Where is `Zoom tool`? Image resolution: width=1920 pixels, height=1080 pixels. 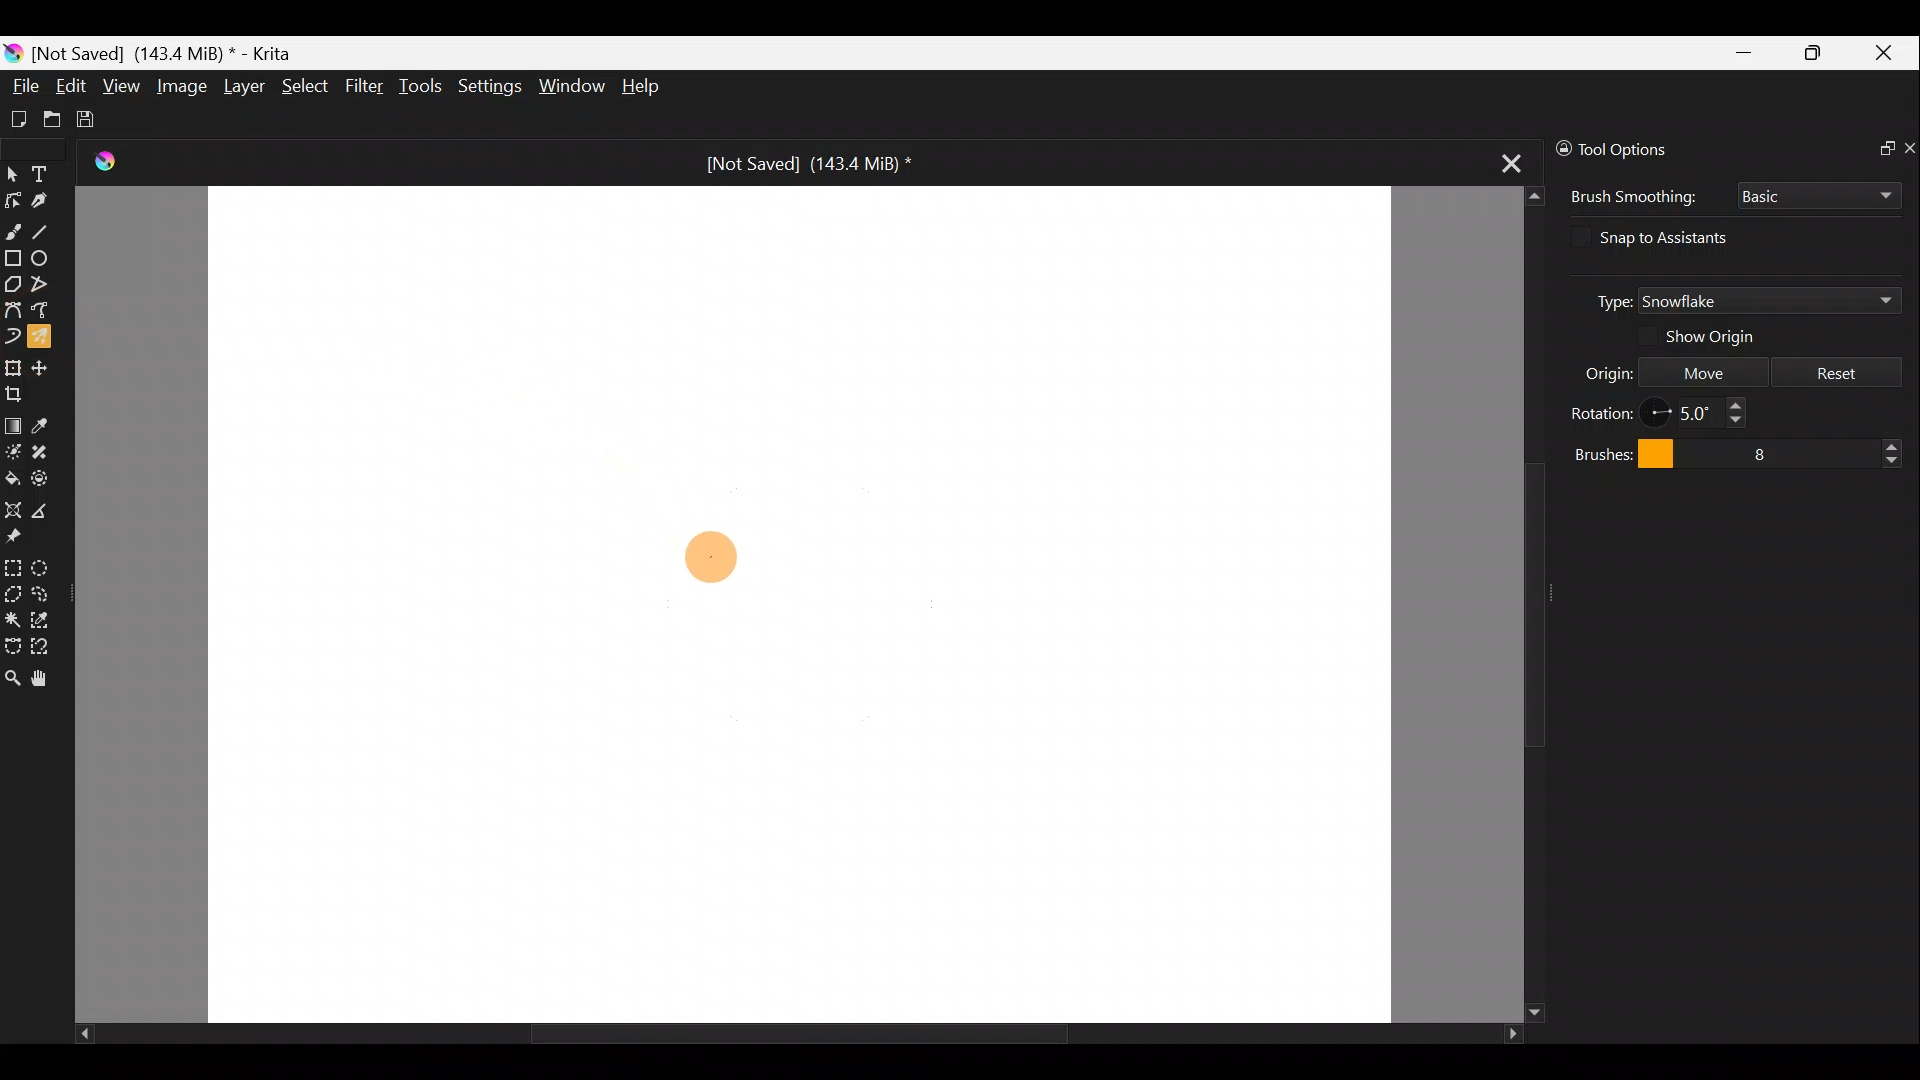 Zoom tool is located at coordinates (12, 681).